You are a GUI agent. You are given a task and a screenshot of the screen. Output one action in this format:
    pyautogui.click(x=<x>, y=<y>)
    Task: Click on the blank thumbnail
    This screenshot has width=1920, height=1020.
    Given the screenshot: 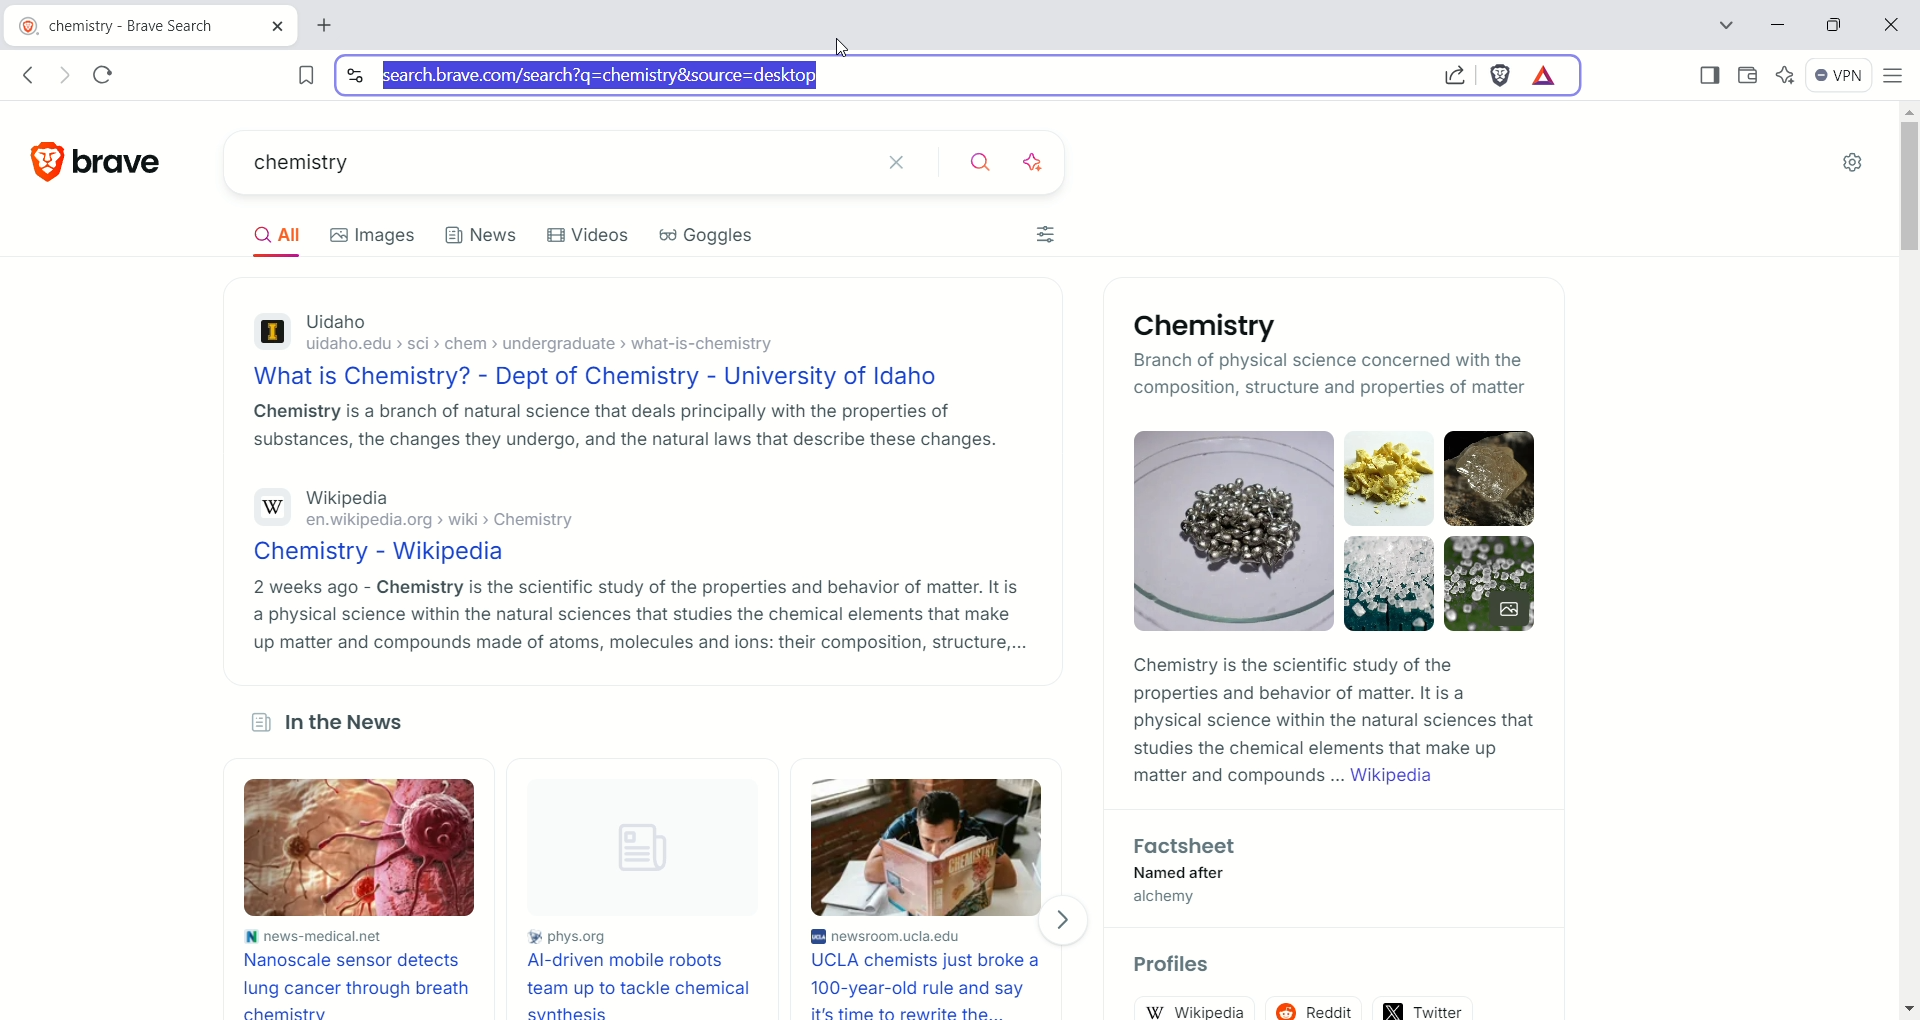 What is the action you would take?
    pyautogui.click(x=653, y=850)
    